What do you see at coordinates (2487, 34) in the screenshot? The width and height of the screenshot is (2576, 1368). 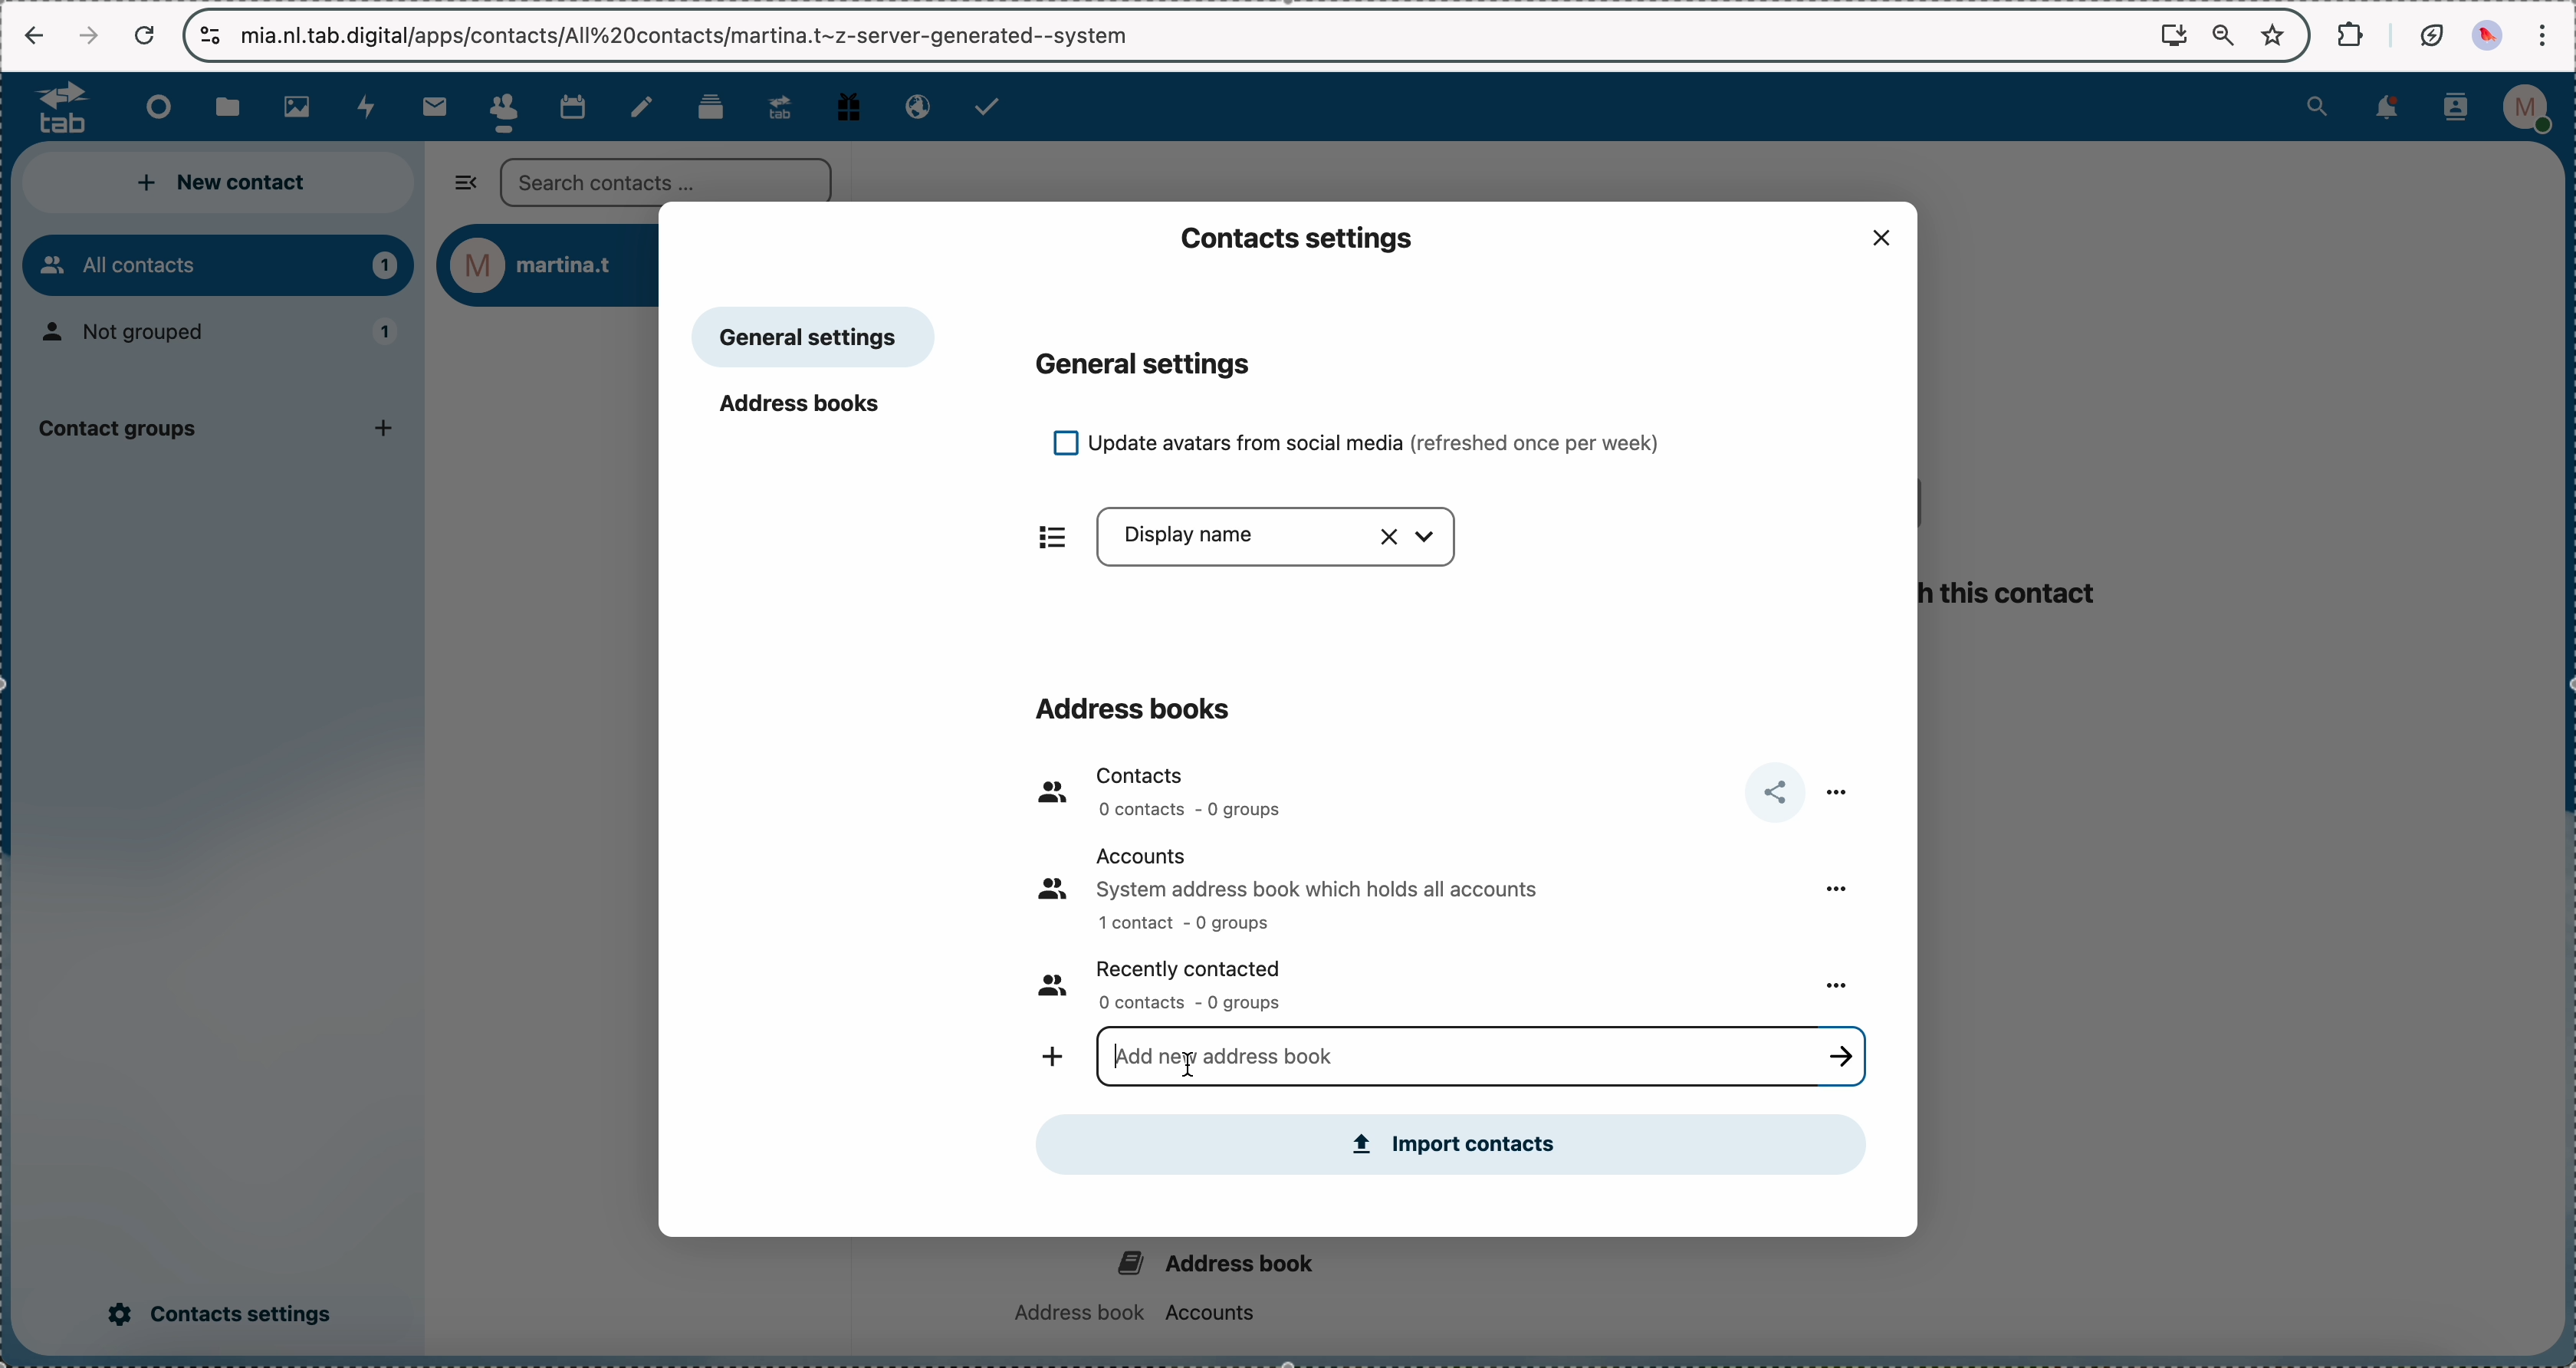 I see `profile picture` at bounding box center [2487, 34].